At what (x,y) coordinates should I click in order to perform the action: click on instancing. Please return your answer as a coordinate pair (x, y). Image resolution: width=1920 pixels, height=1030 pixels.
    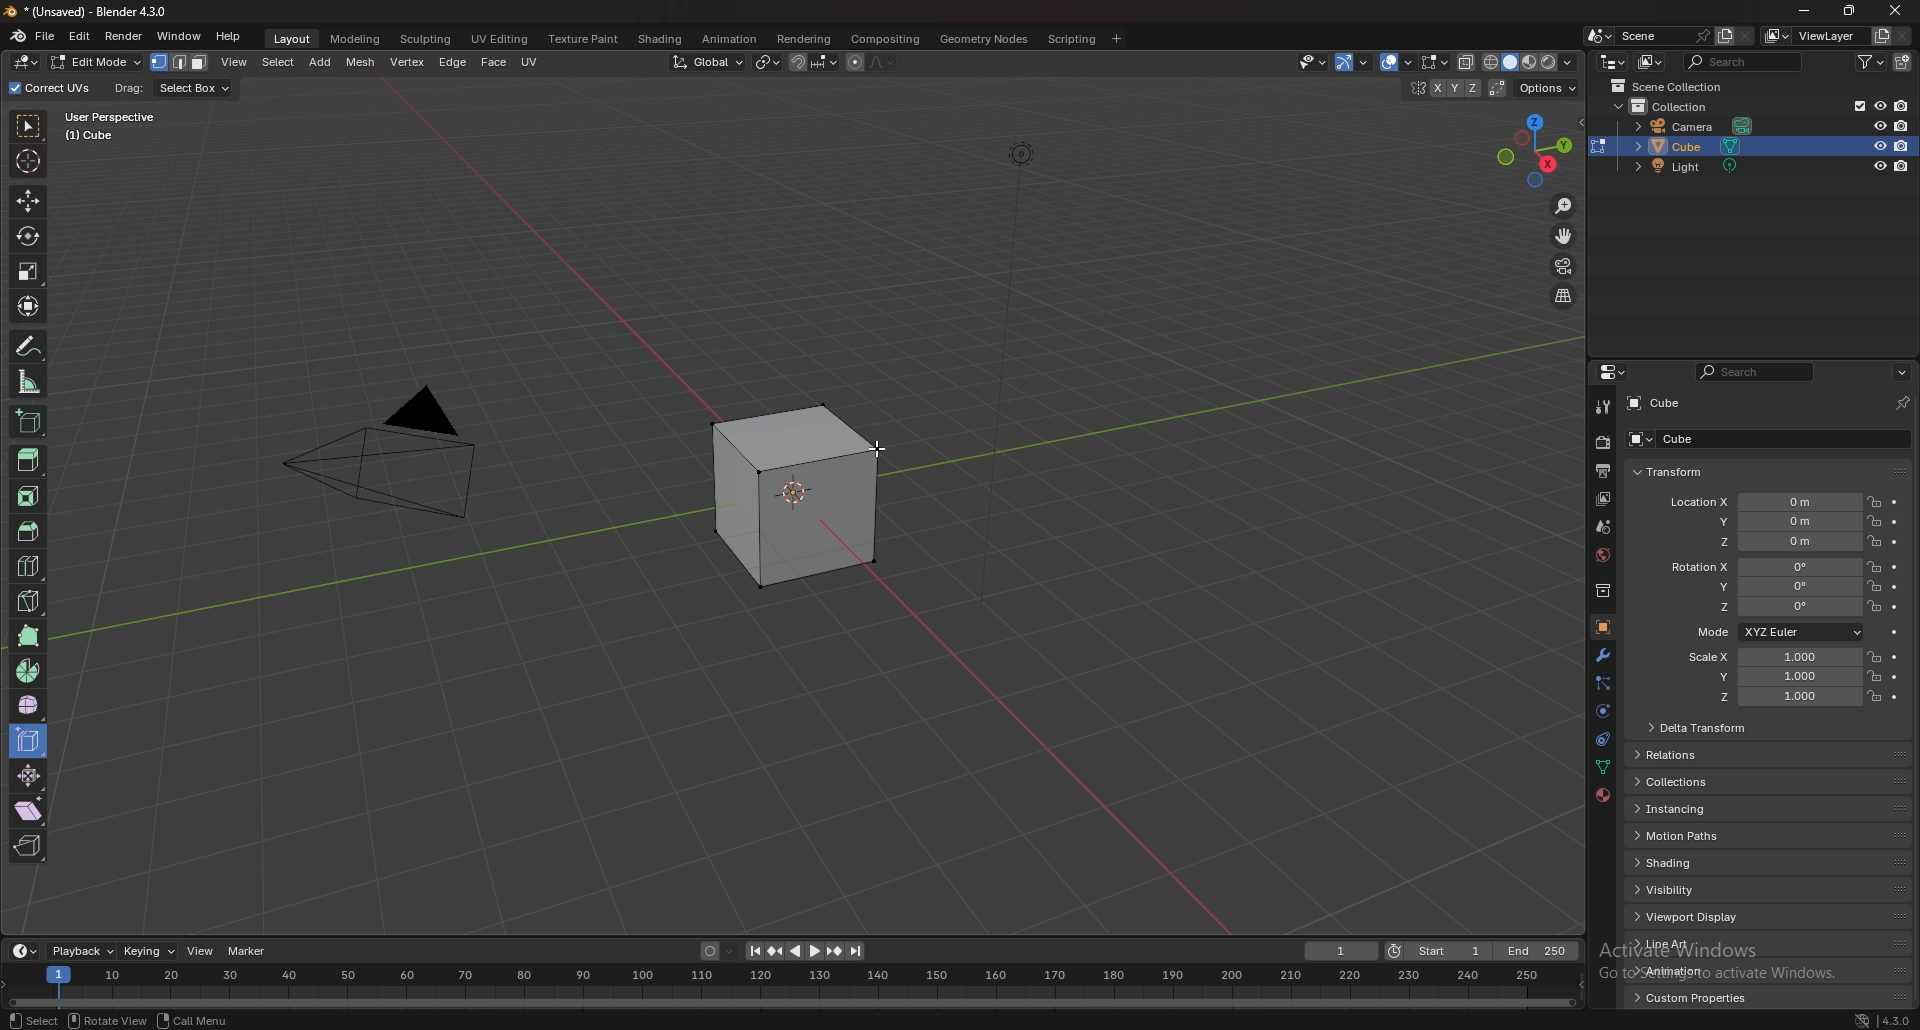
    Looking at the image, I should click on (1688, 811).